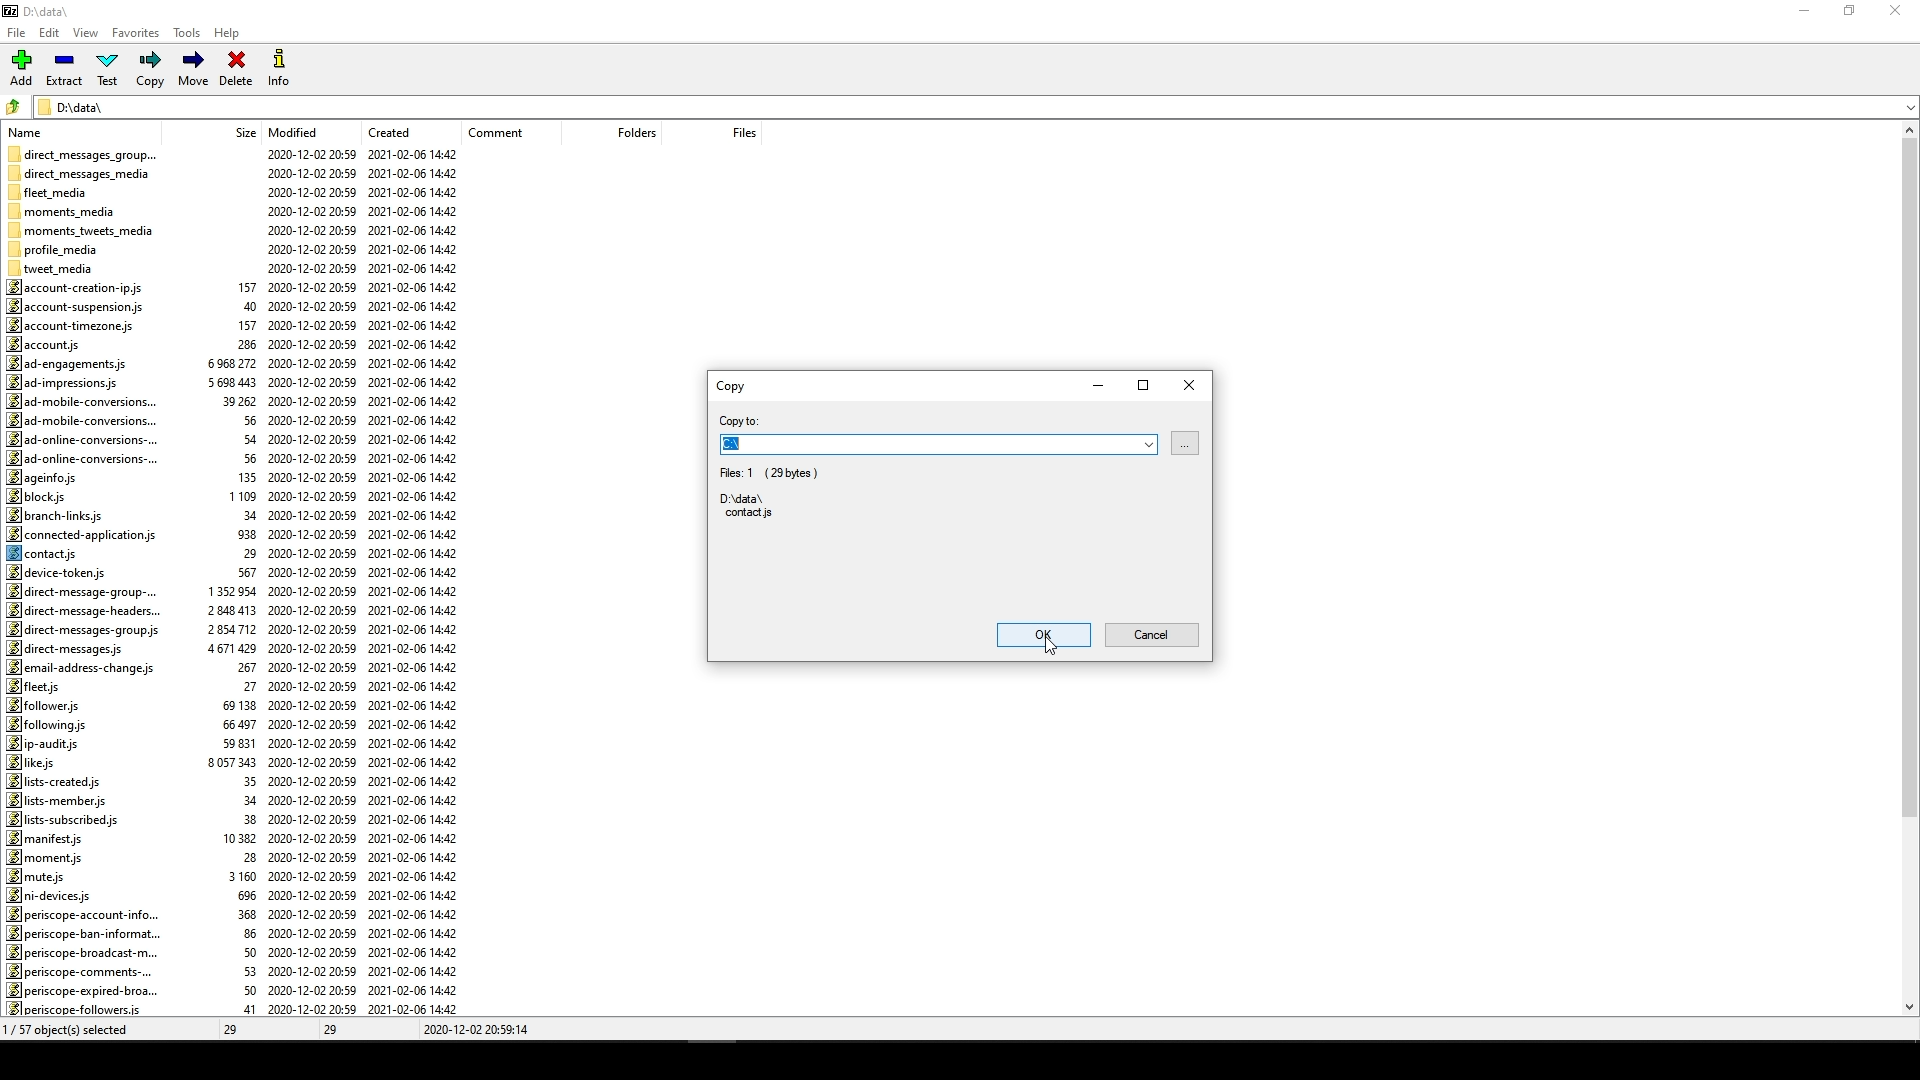 The height and width of the screenshot is (1080, 1920). What do you see at coordinates (91, 932) in the screenshot?
I see `periscope-ban-informat` at bounding box center [91, 932].